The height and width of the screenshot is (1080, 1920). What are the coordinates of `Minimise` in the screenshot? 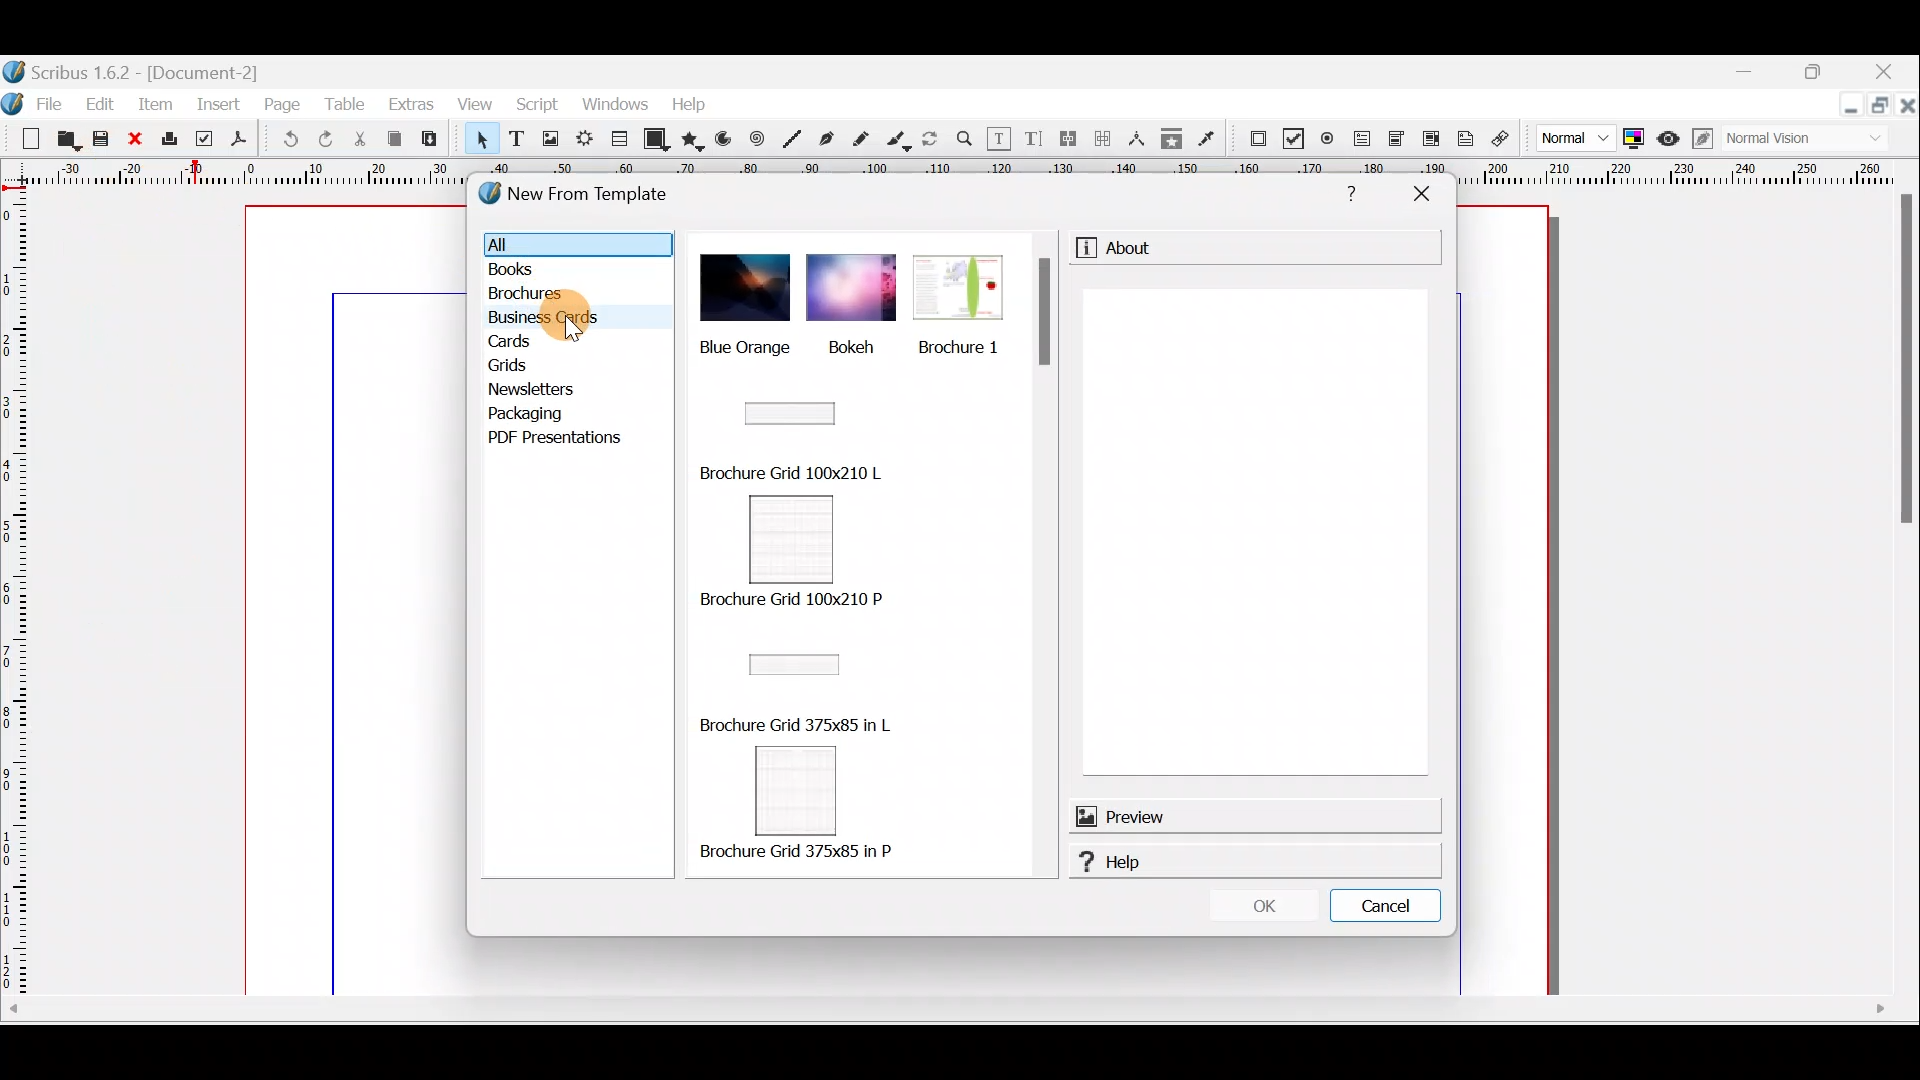 It's located at (1845, 113).